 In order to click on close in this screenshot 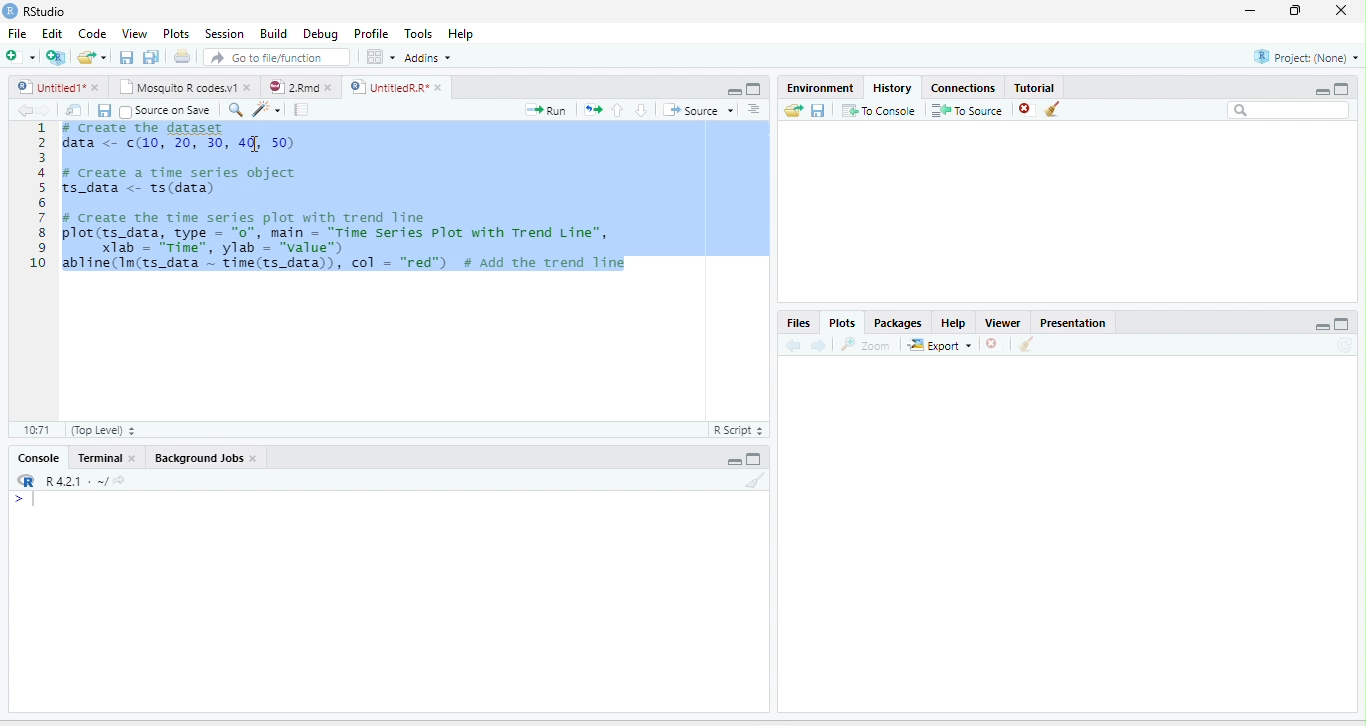, I will do `click(131, 458)`.